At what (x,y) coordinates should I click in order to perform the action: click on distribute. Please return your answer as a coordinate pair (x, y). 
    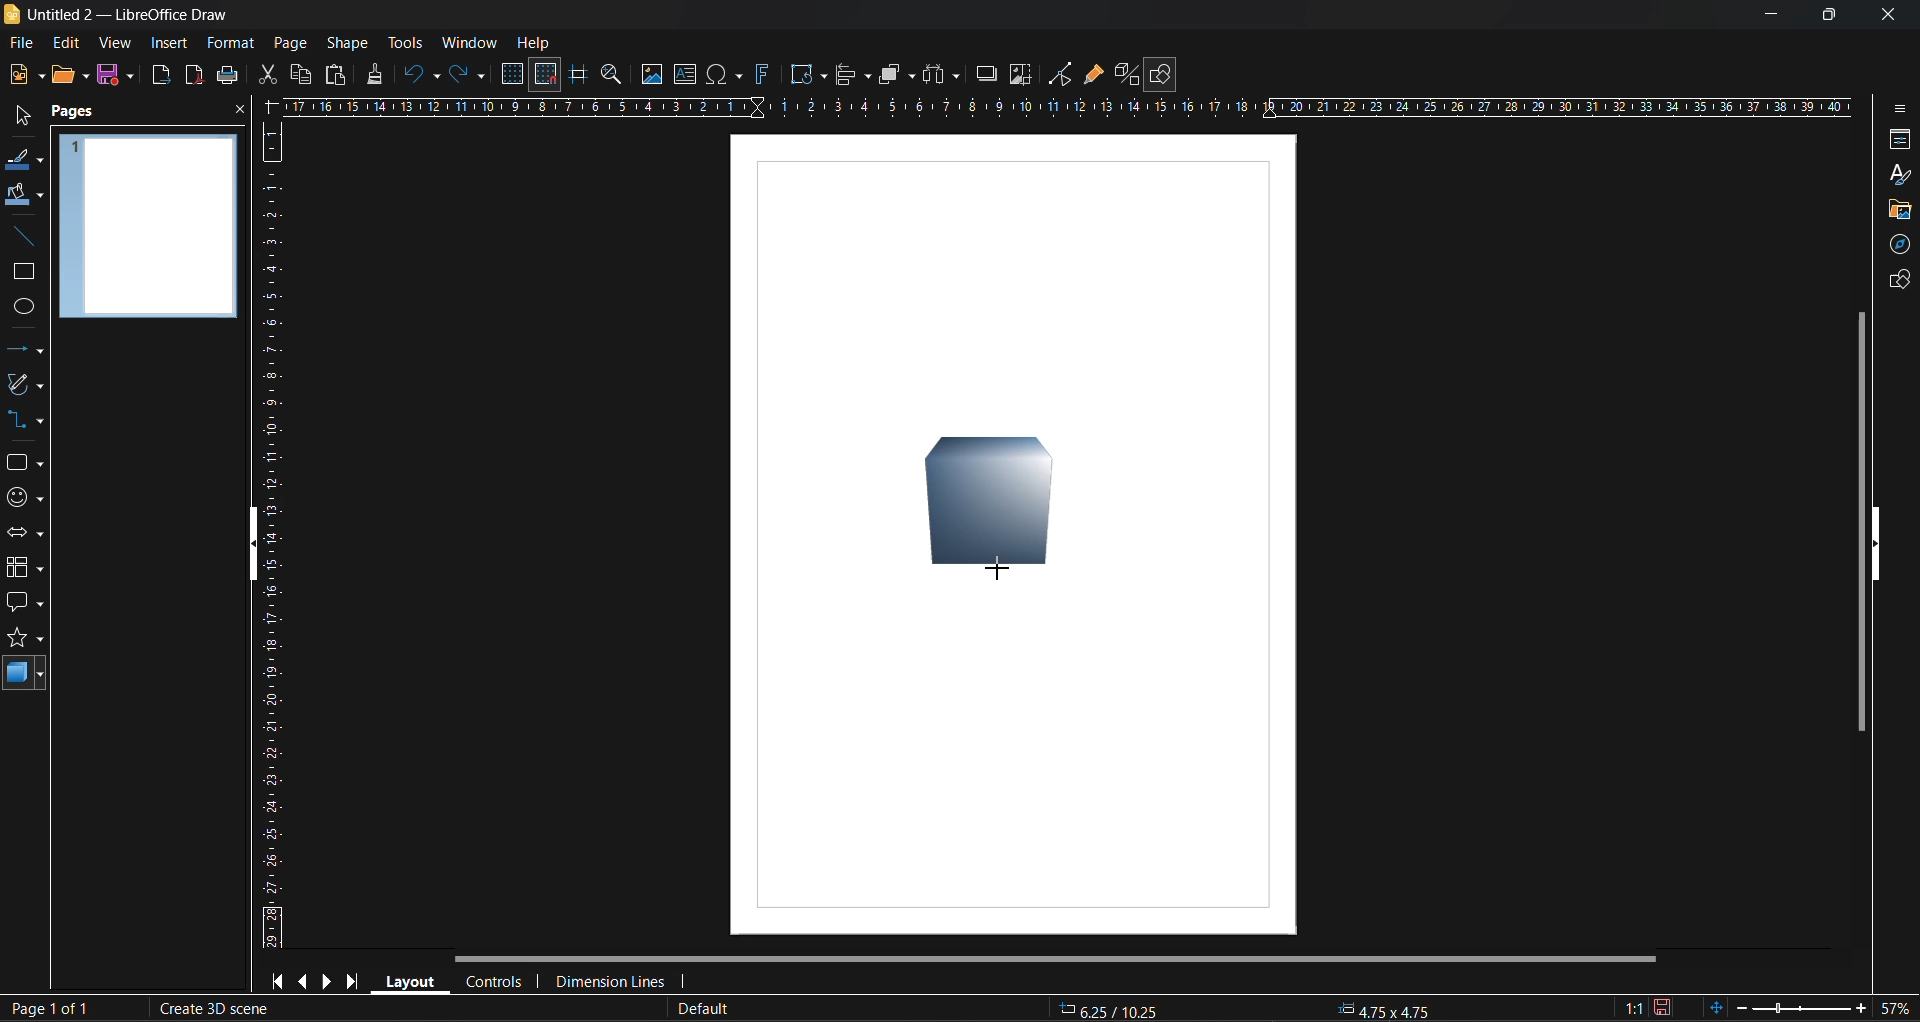
    Looking at the image, I should click on (943, 73).